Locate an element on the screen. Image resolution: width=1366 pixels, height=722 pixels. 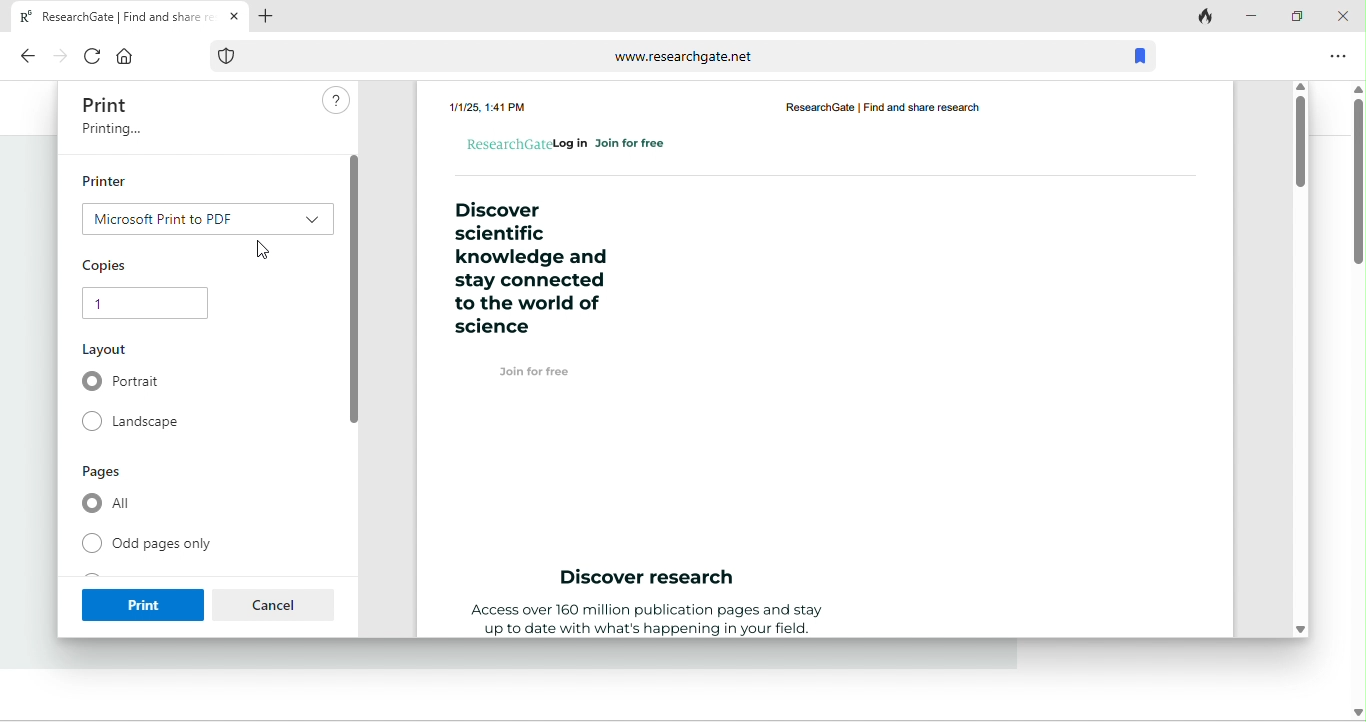
1/1/25 1:41 PM is located at coordinates (489, 105).